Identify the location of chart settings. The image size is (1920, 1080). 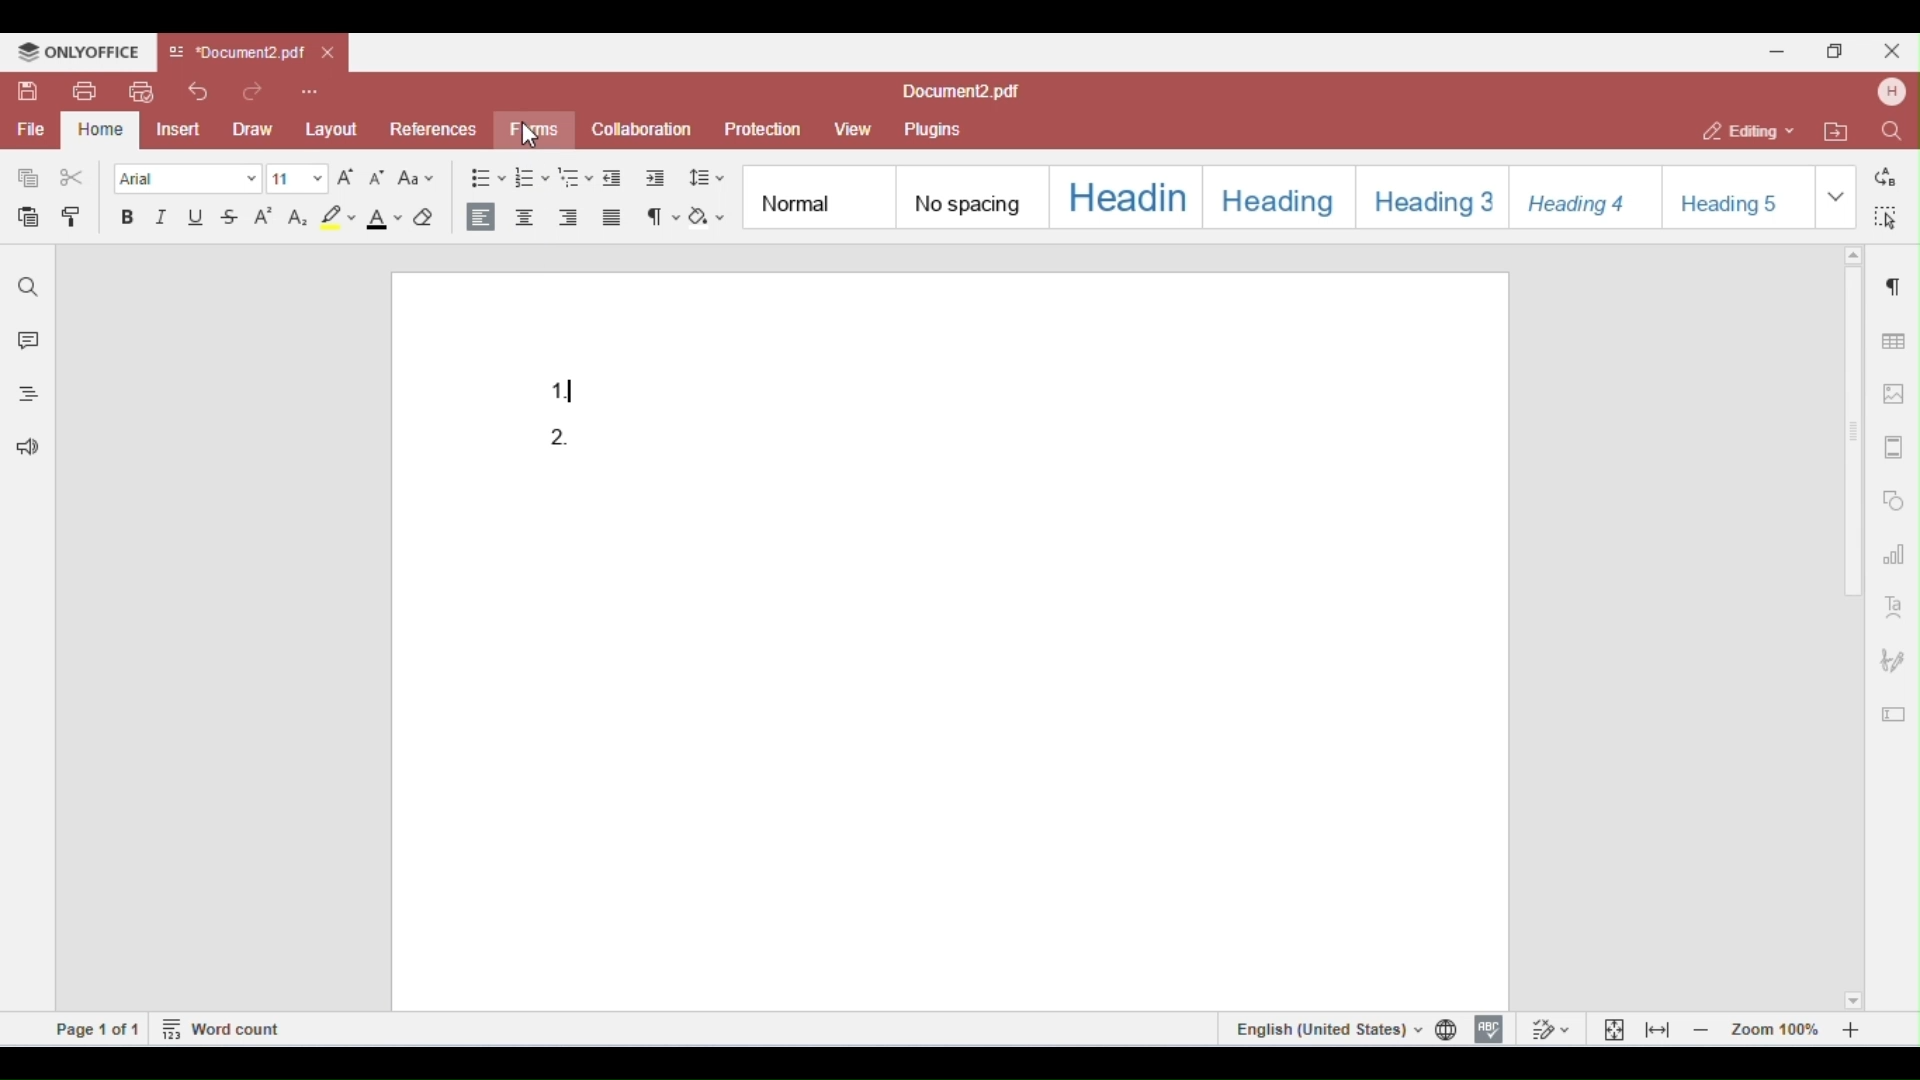
(1894, 553).